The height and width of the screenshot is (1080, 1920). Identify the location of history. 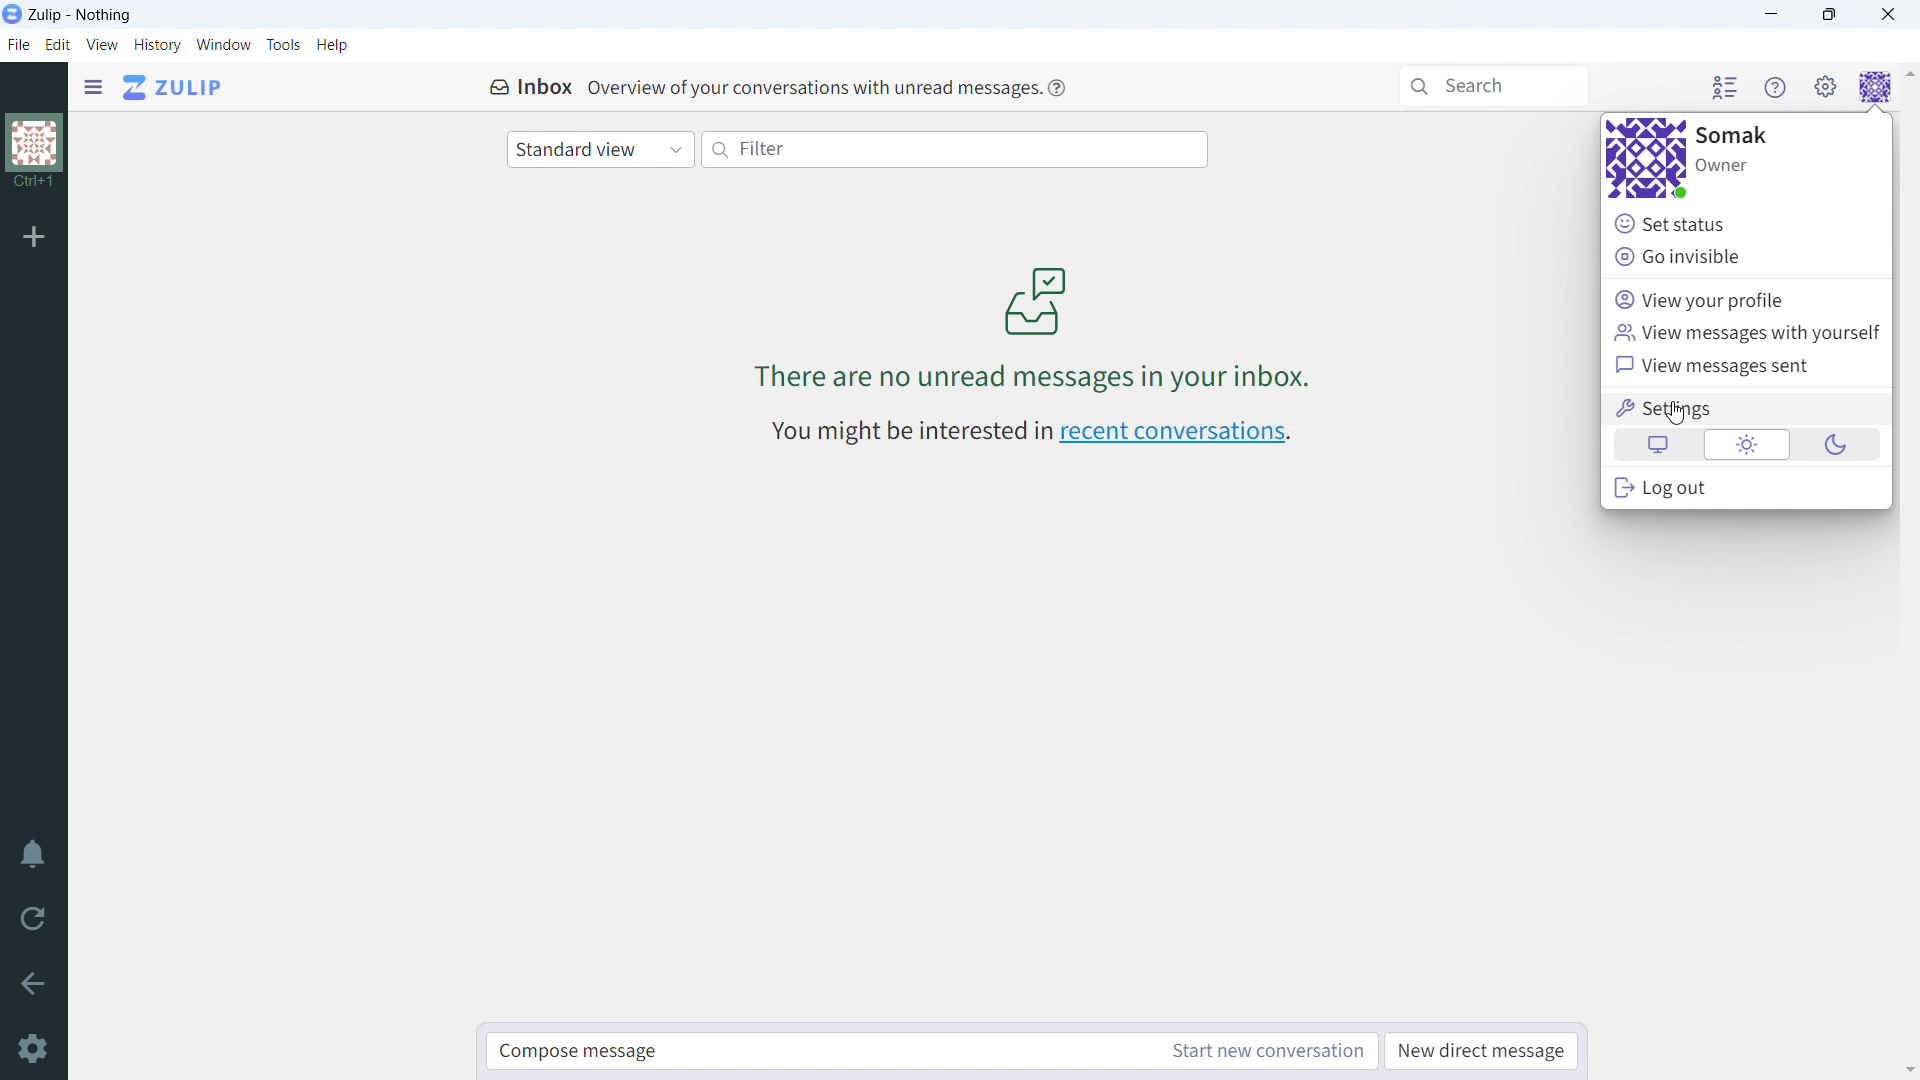
(158, 45).